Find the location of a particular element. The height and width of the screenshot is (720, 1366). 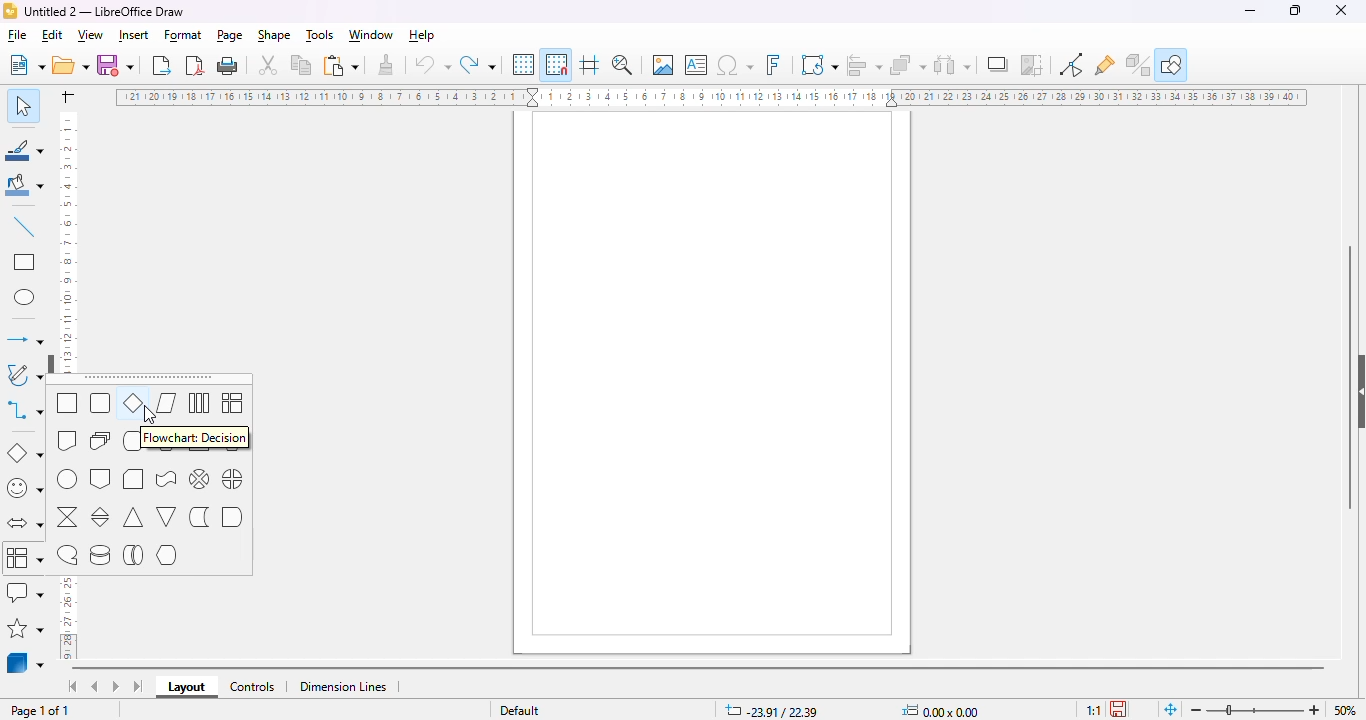

print is located at coordinates (228, 66).